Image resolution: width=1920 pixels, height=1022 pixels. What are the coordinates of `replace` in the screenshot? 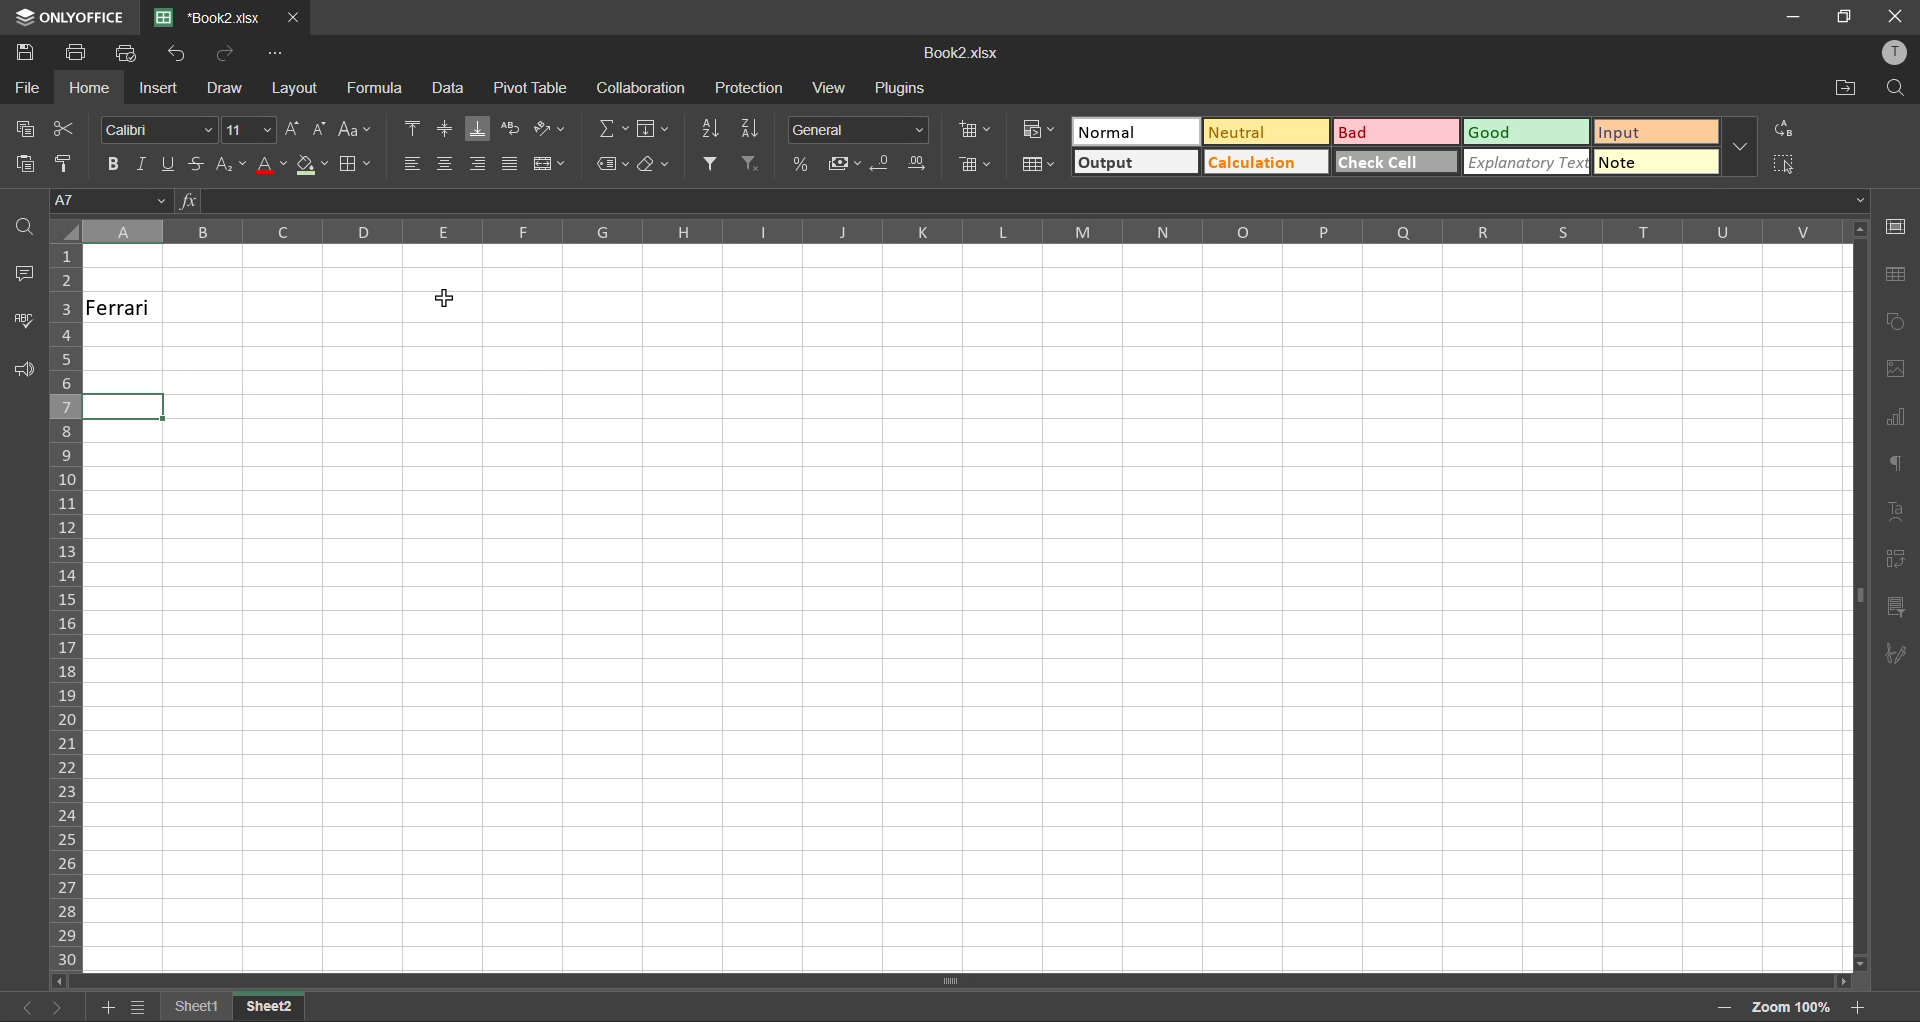 It's located at (1778, 128).